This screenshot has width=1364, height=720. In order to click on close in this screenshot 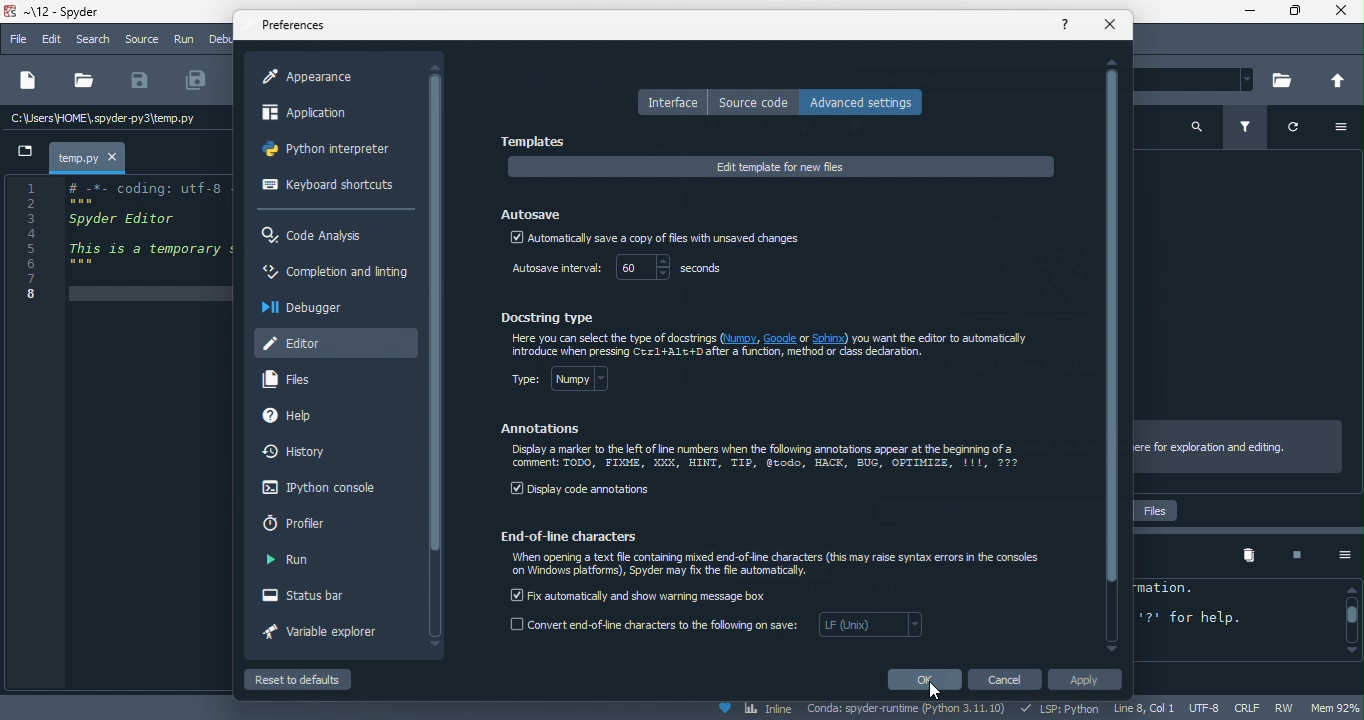, I will do `click(1341, 14)`.